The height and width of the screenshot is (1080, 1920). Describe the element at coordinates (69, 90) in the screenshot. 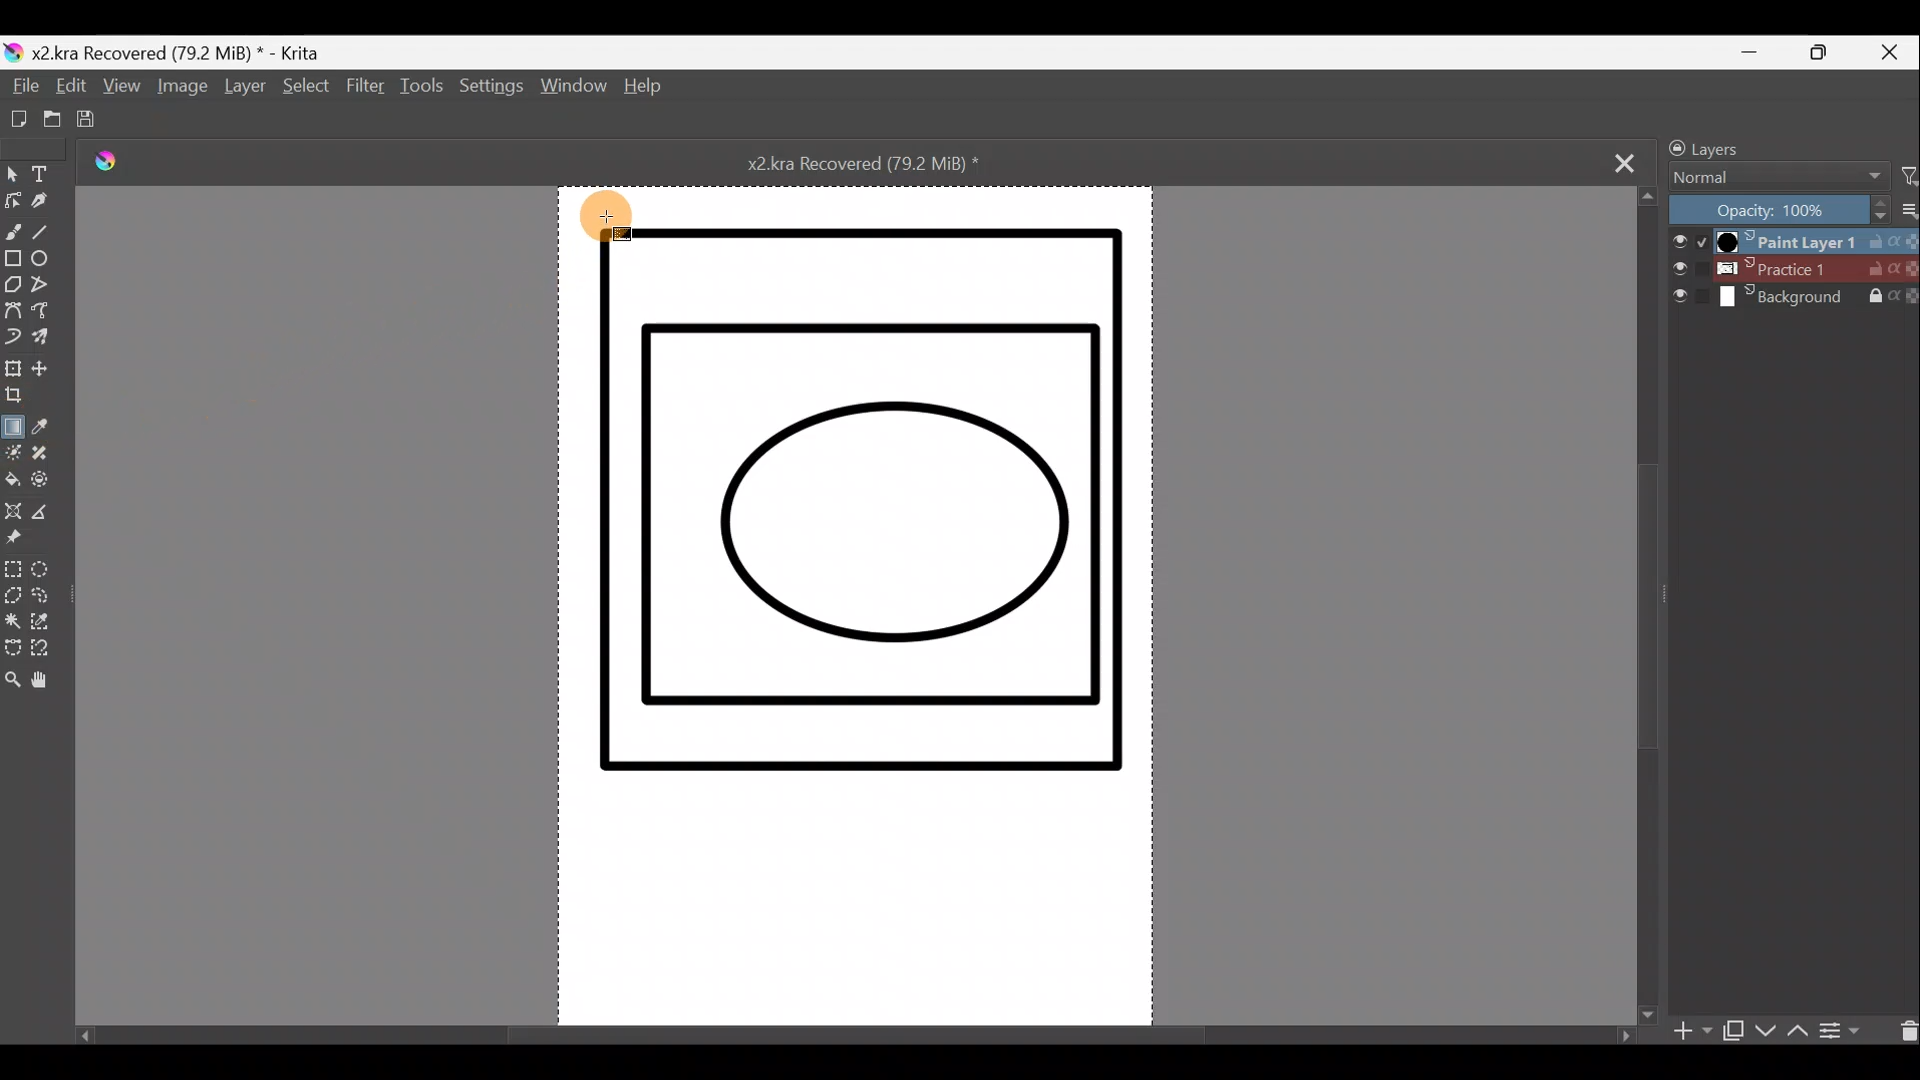

I see `Edit` at that location.